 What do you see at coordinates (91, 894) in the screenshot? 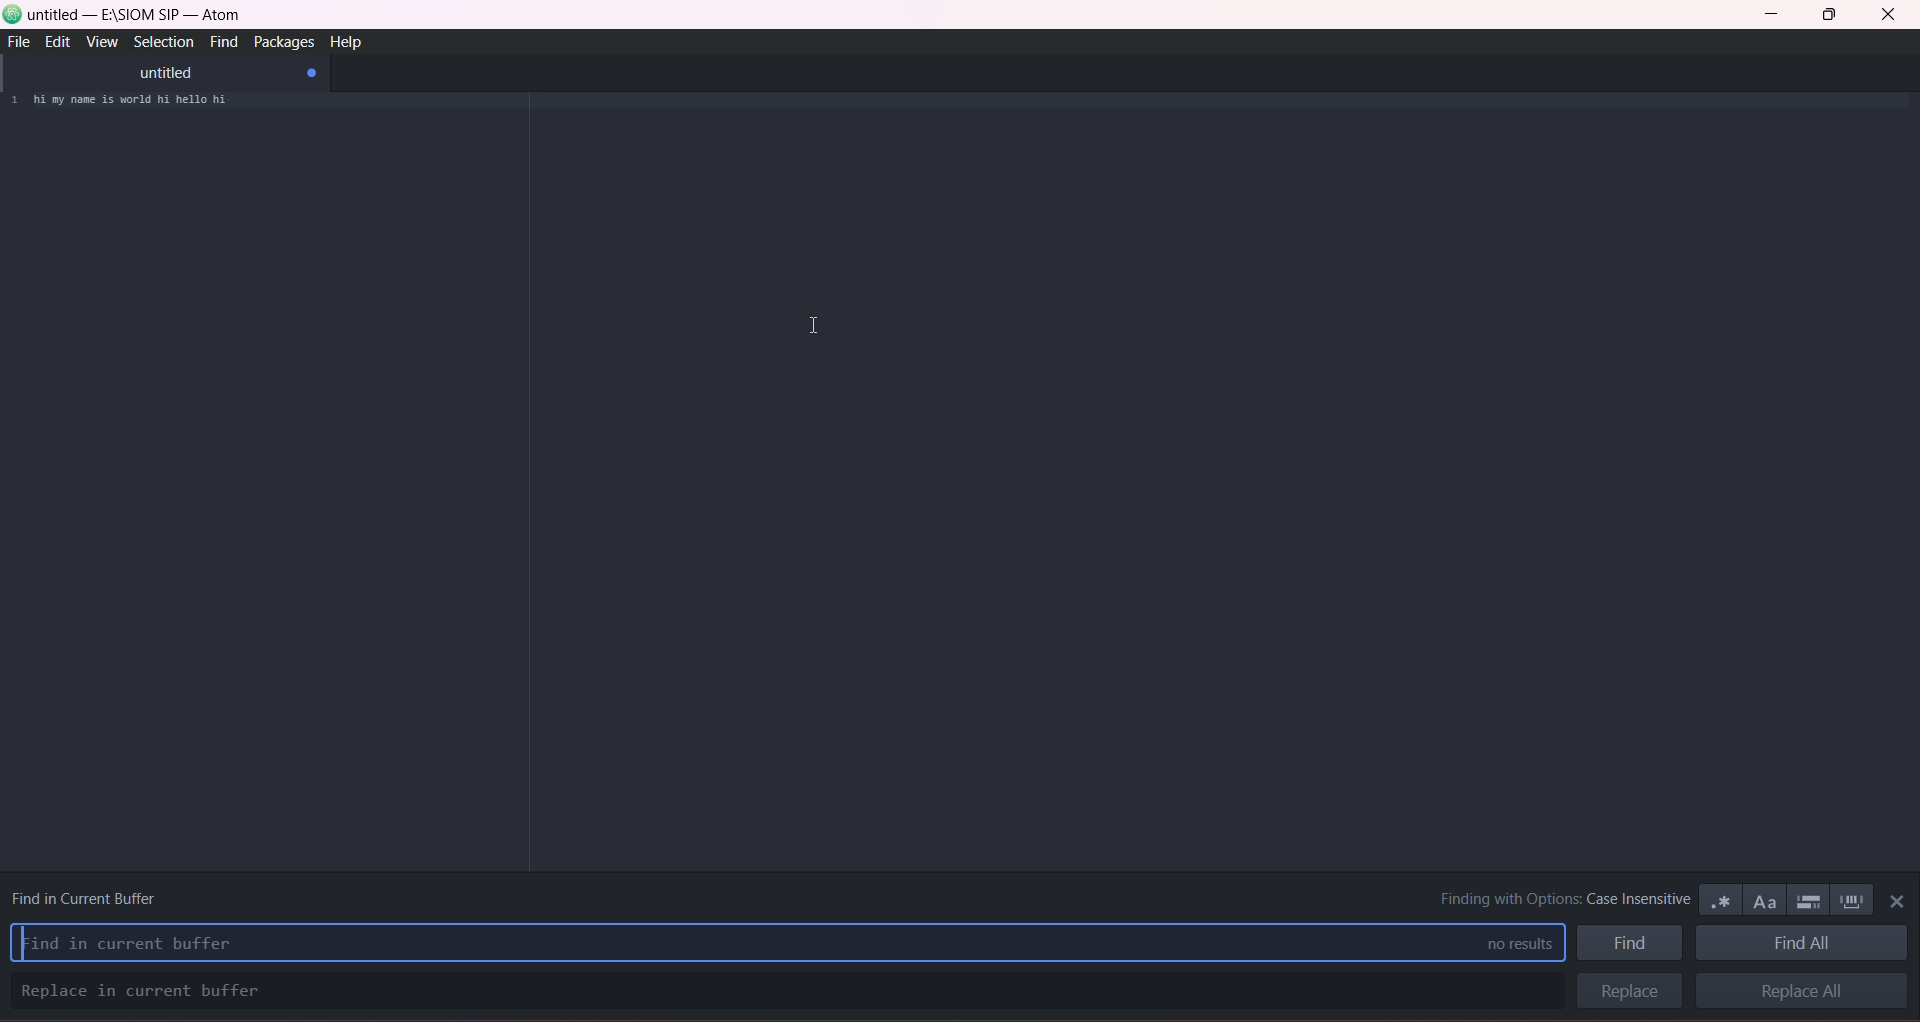
I see `find in current buffer` at bounding box center [91, 894].